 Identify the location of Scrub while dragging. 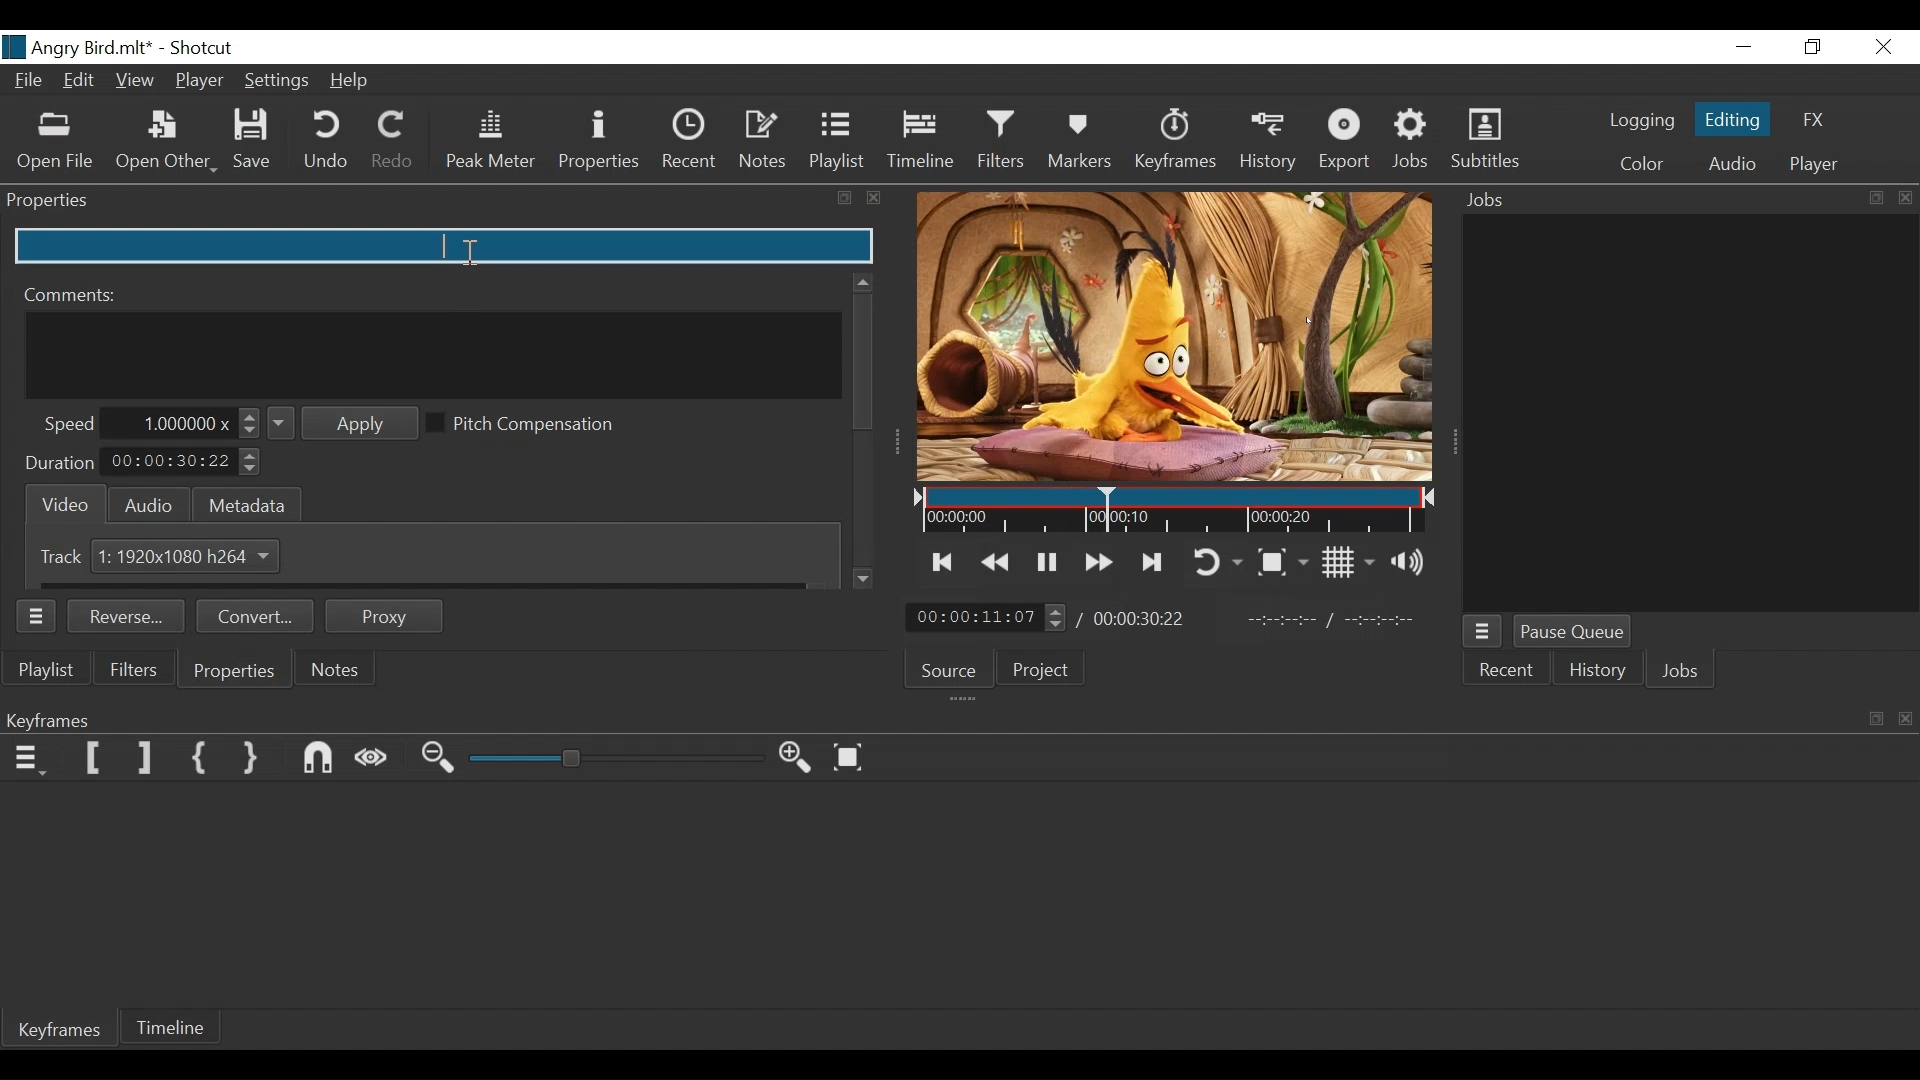
(376, 758).